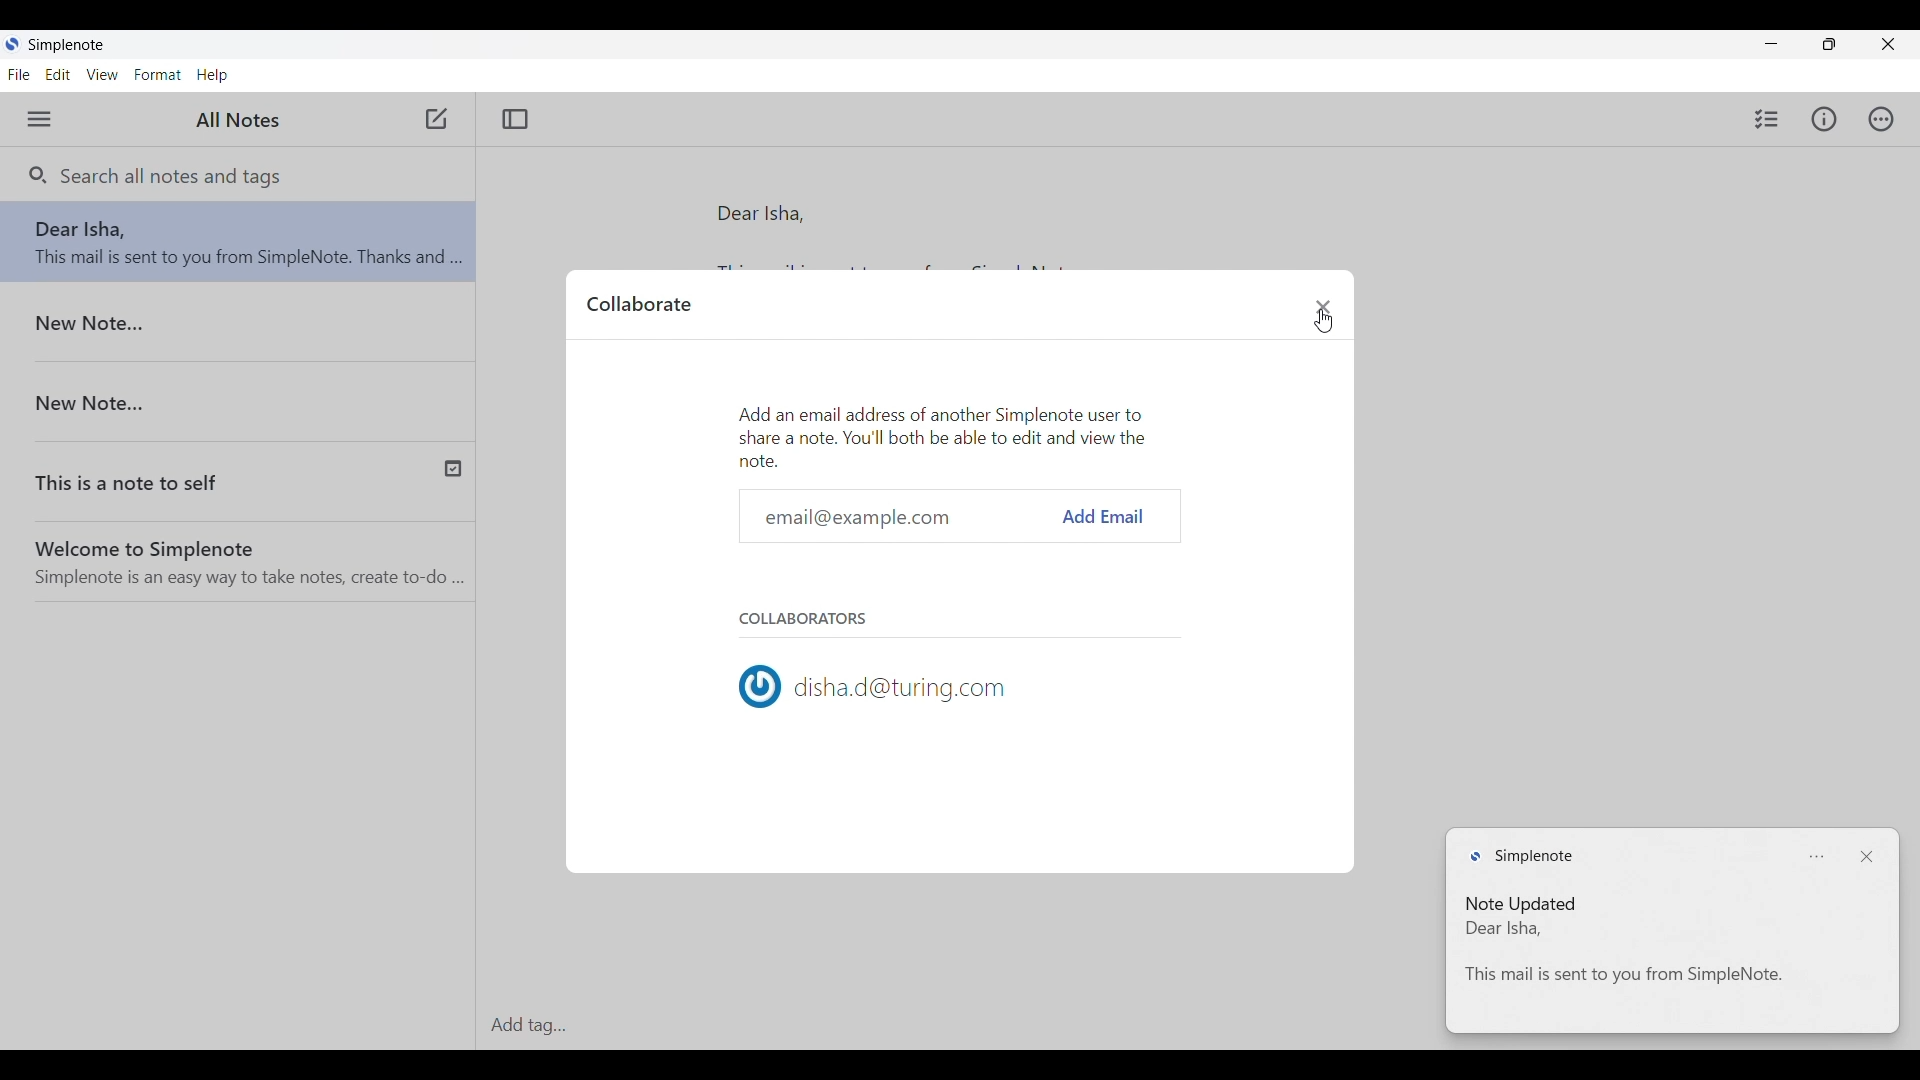  Describe the element at coordinates (1667, 954) in the screenshot. I see `Note text that has been added ` at that location.